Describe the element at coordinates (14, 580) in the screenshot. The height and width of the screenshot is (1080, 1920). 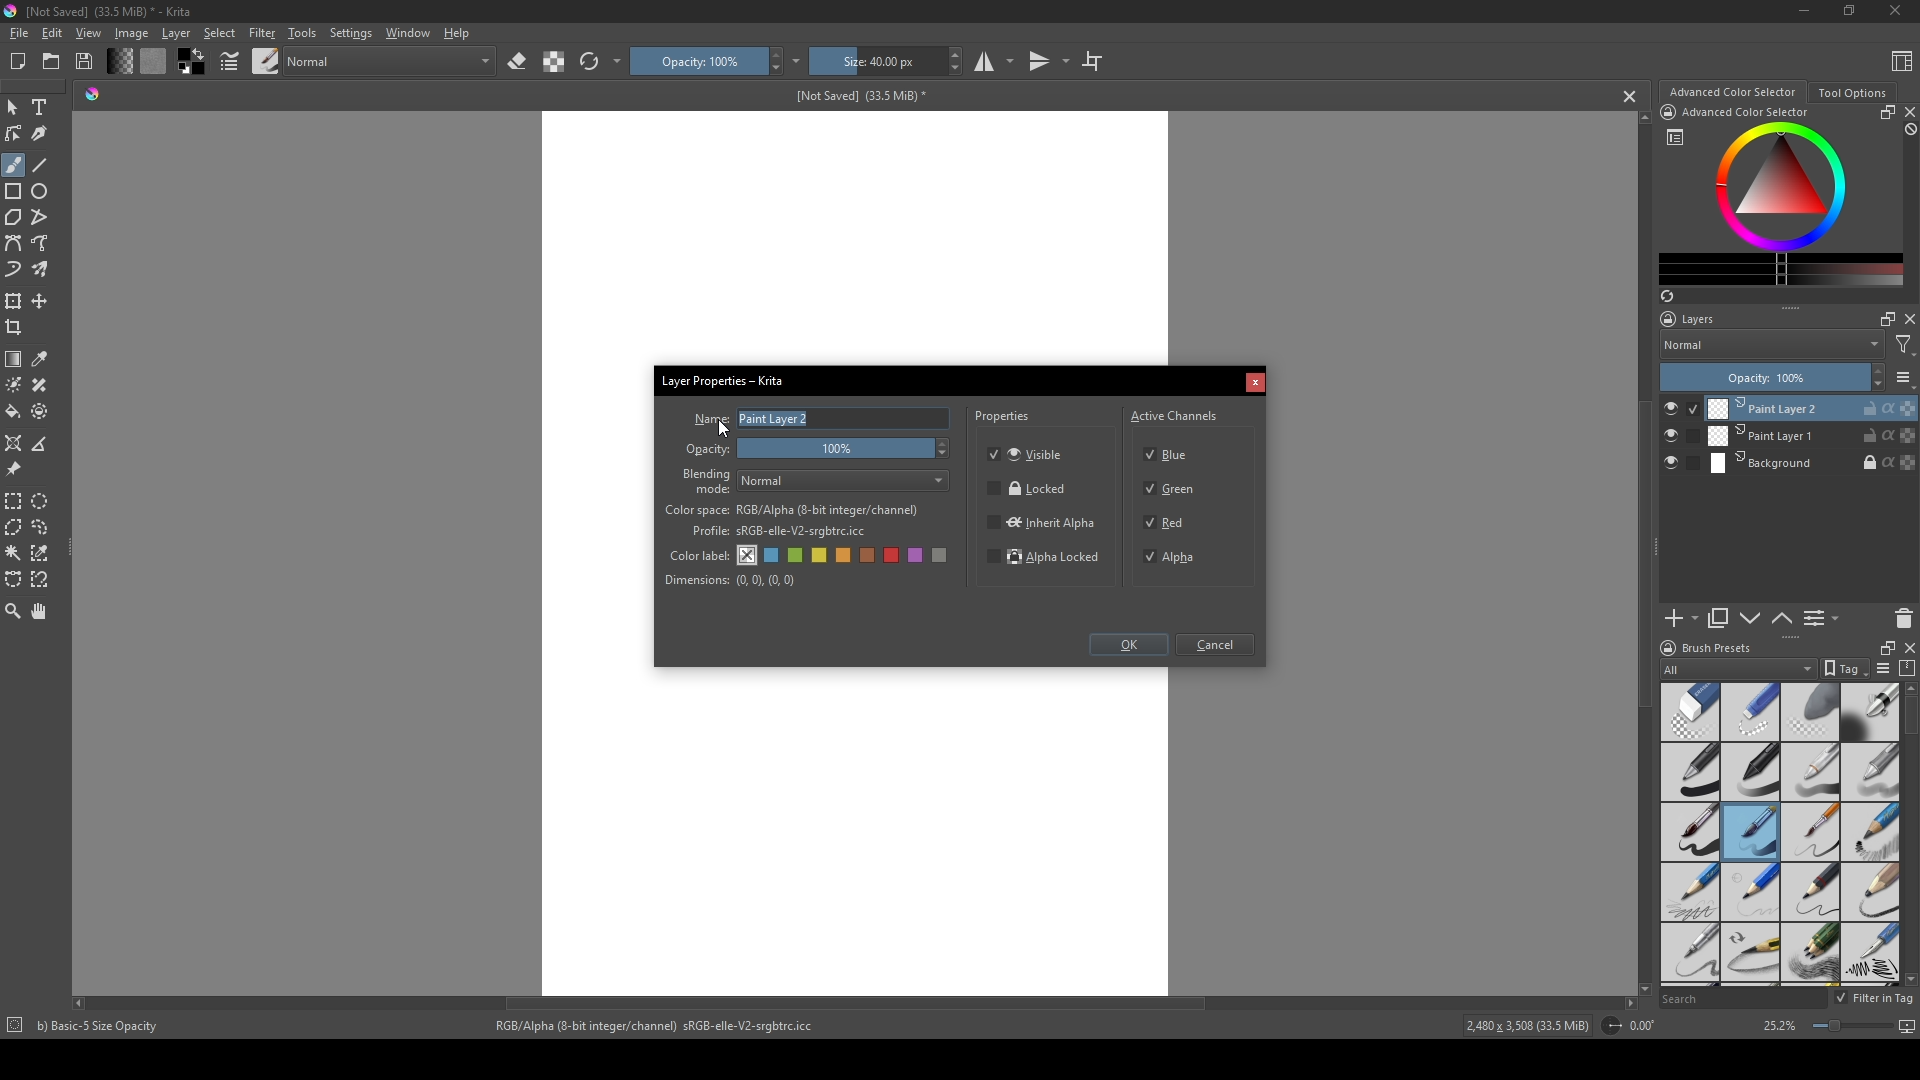
I see `bezier curve` at that location.